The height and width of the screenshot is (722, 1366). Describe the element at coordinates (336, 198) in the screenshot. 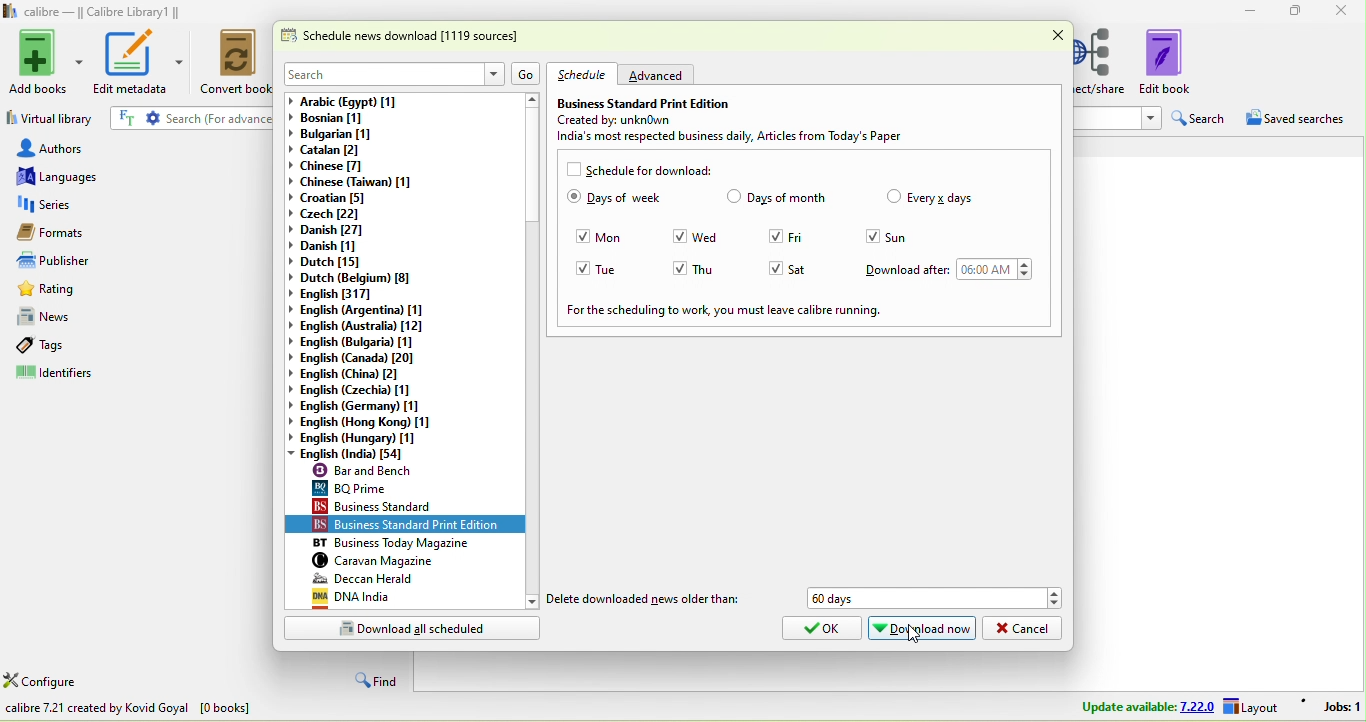

I see `croatian[5]` at that location.